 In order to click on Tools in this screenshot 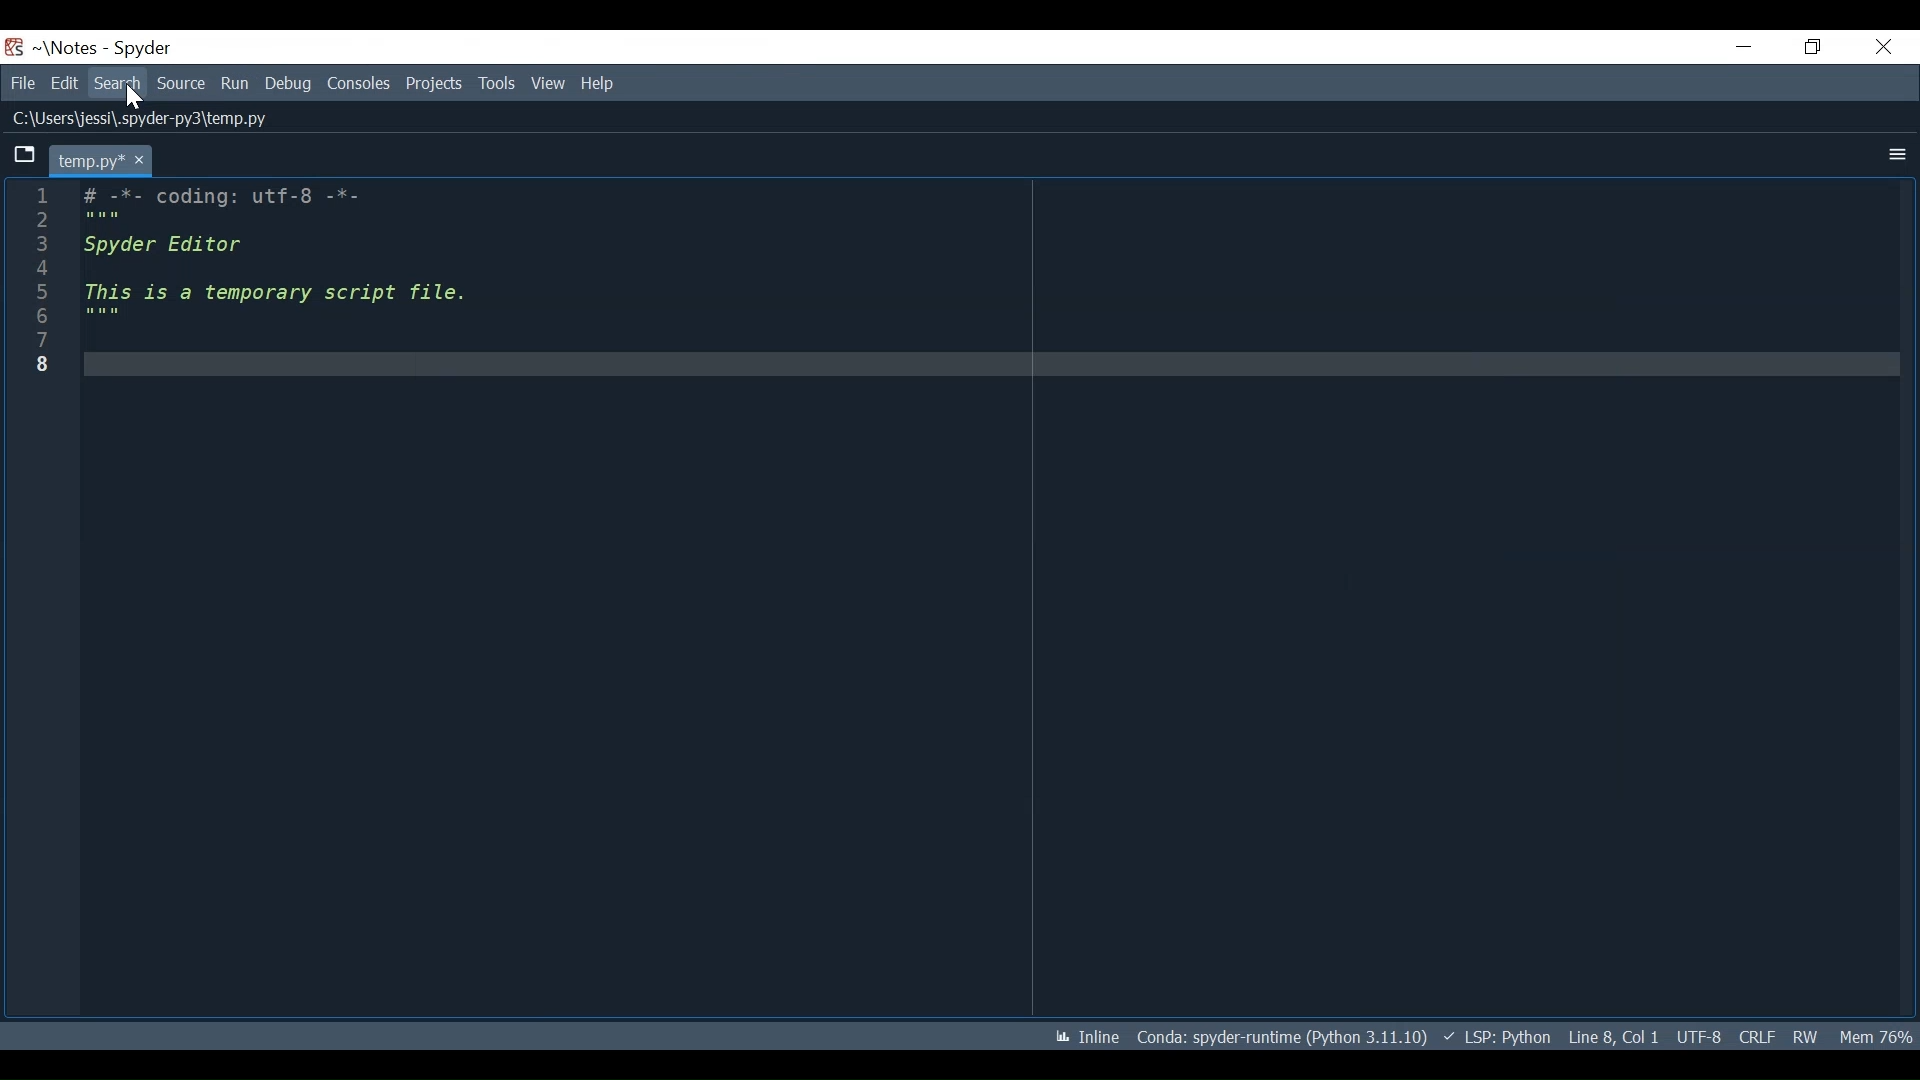, I will do `click(498, 83)`.